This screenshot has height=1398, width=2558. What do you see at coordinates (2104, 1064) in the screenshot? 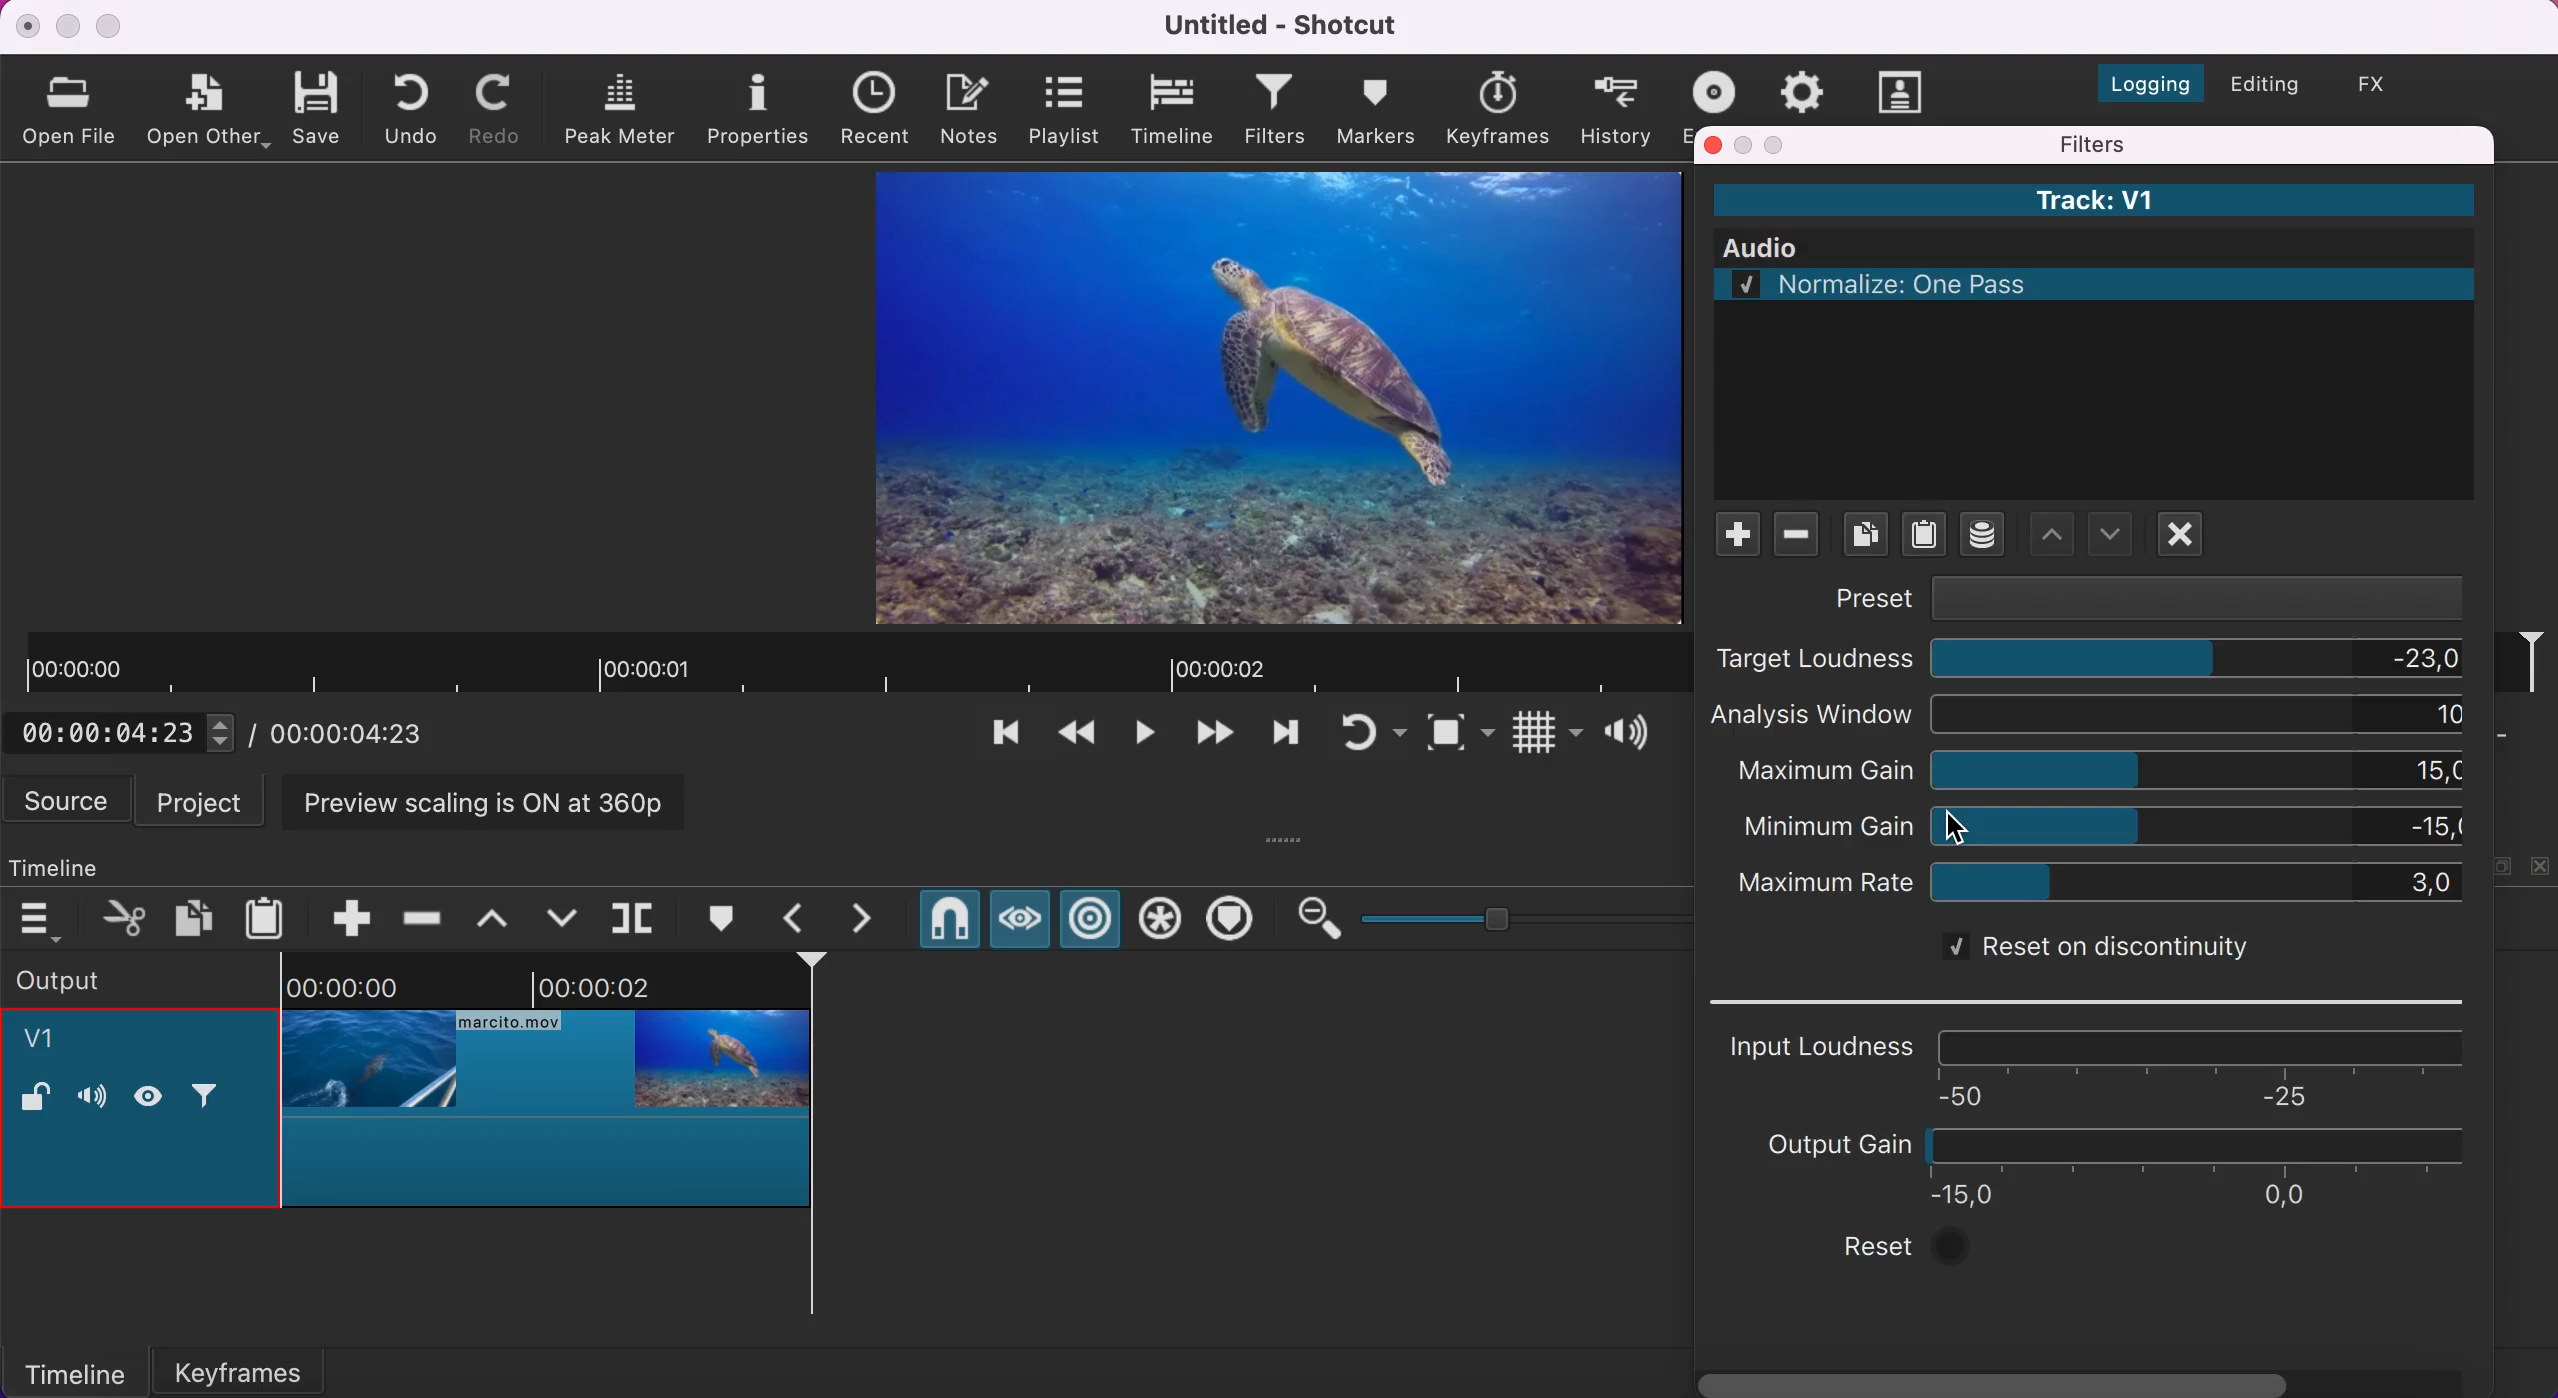
I see `input loudness` at bounding box center [2104, 1064].